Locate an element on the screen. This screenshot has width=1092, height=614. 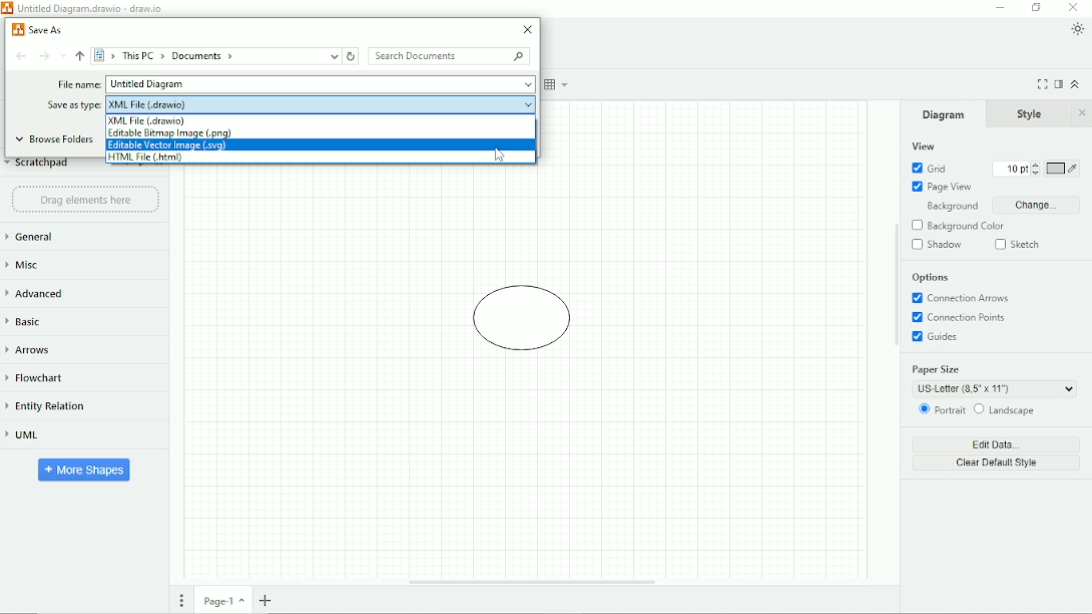
XML File (.drawio) is located at coordinates (148, 120).